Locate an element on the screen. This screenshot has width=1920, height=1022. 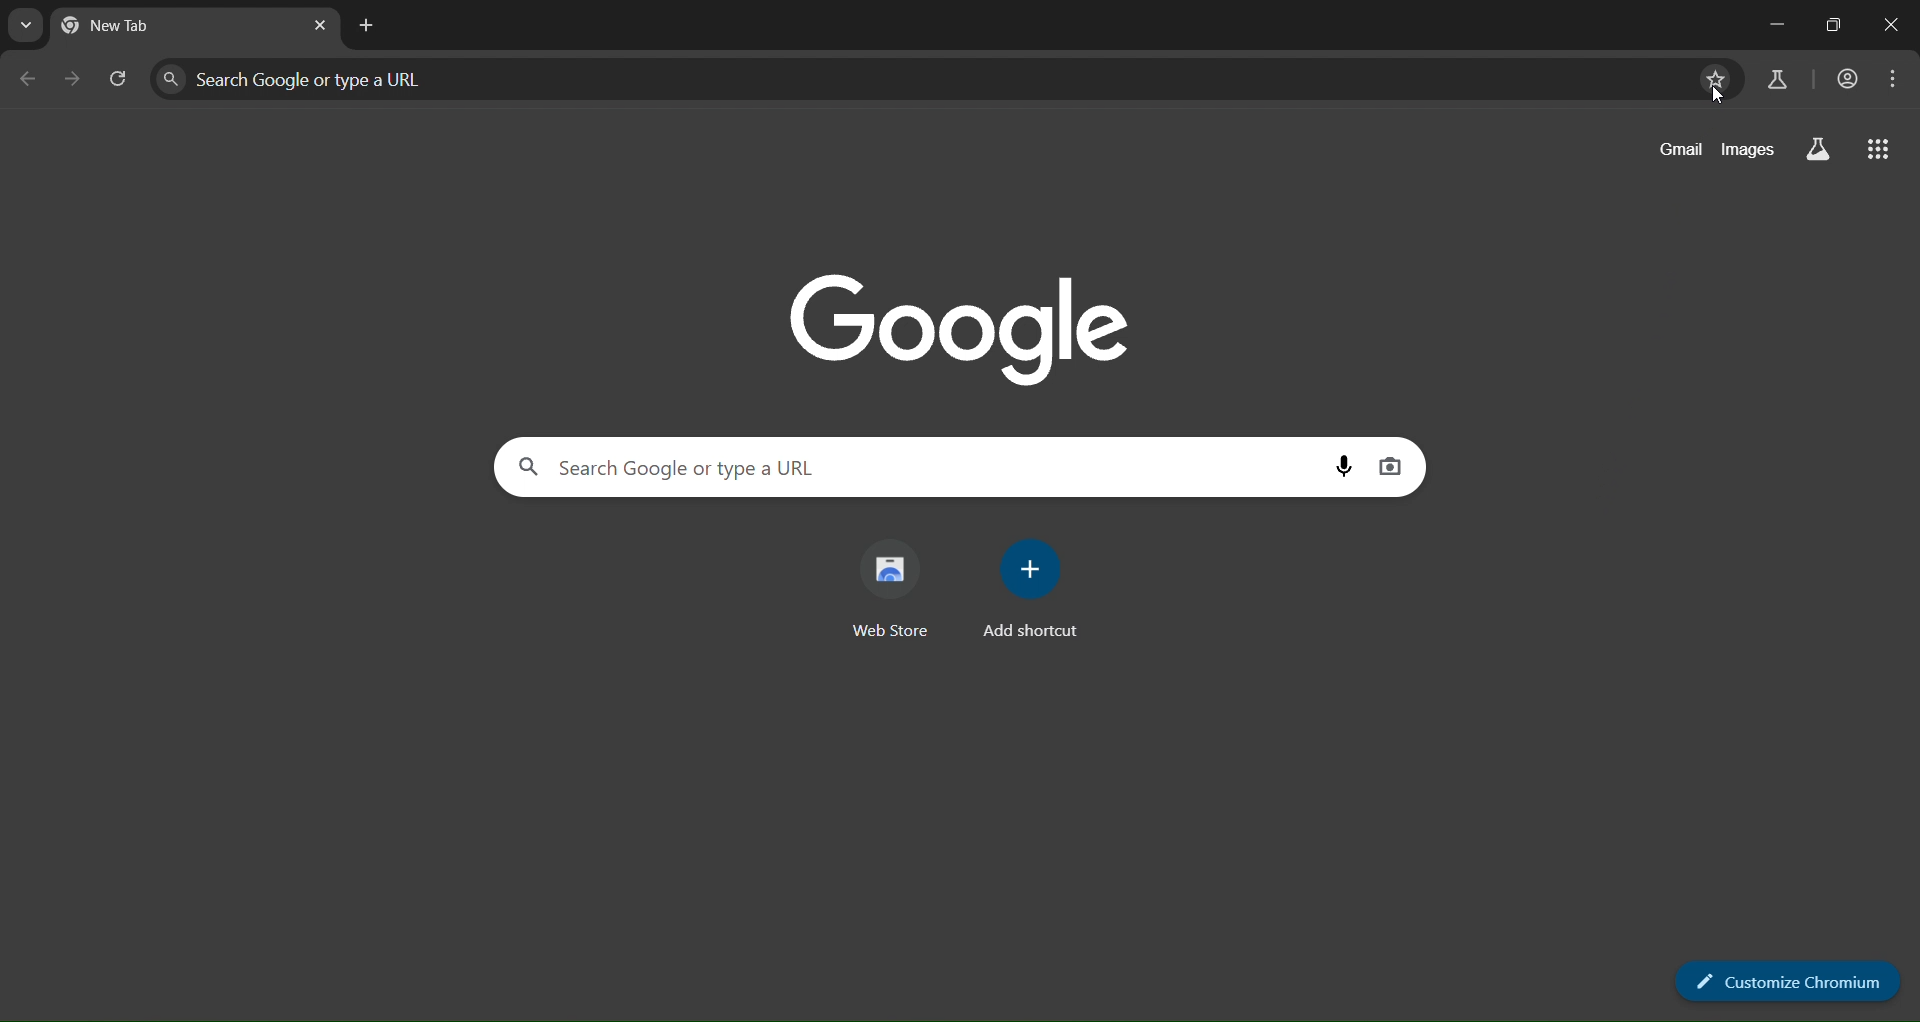
menu is located at coordinates (1892, 80).